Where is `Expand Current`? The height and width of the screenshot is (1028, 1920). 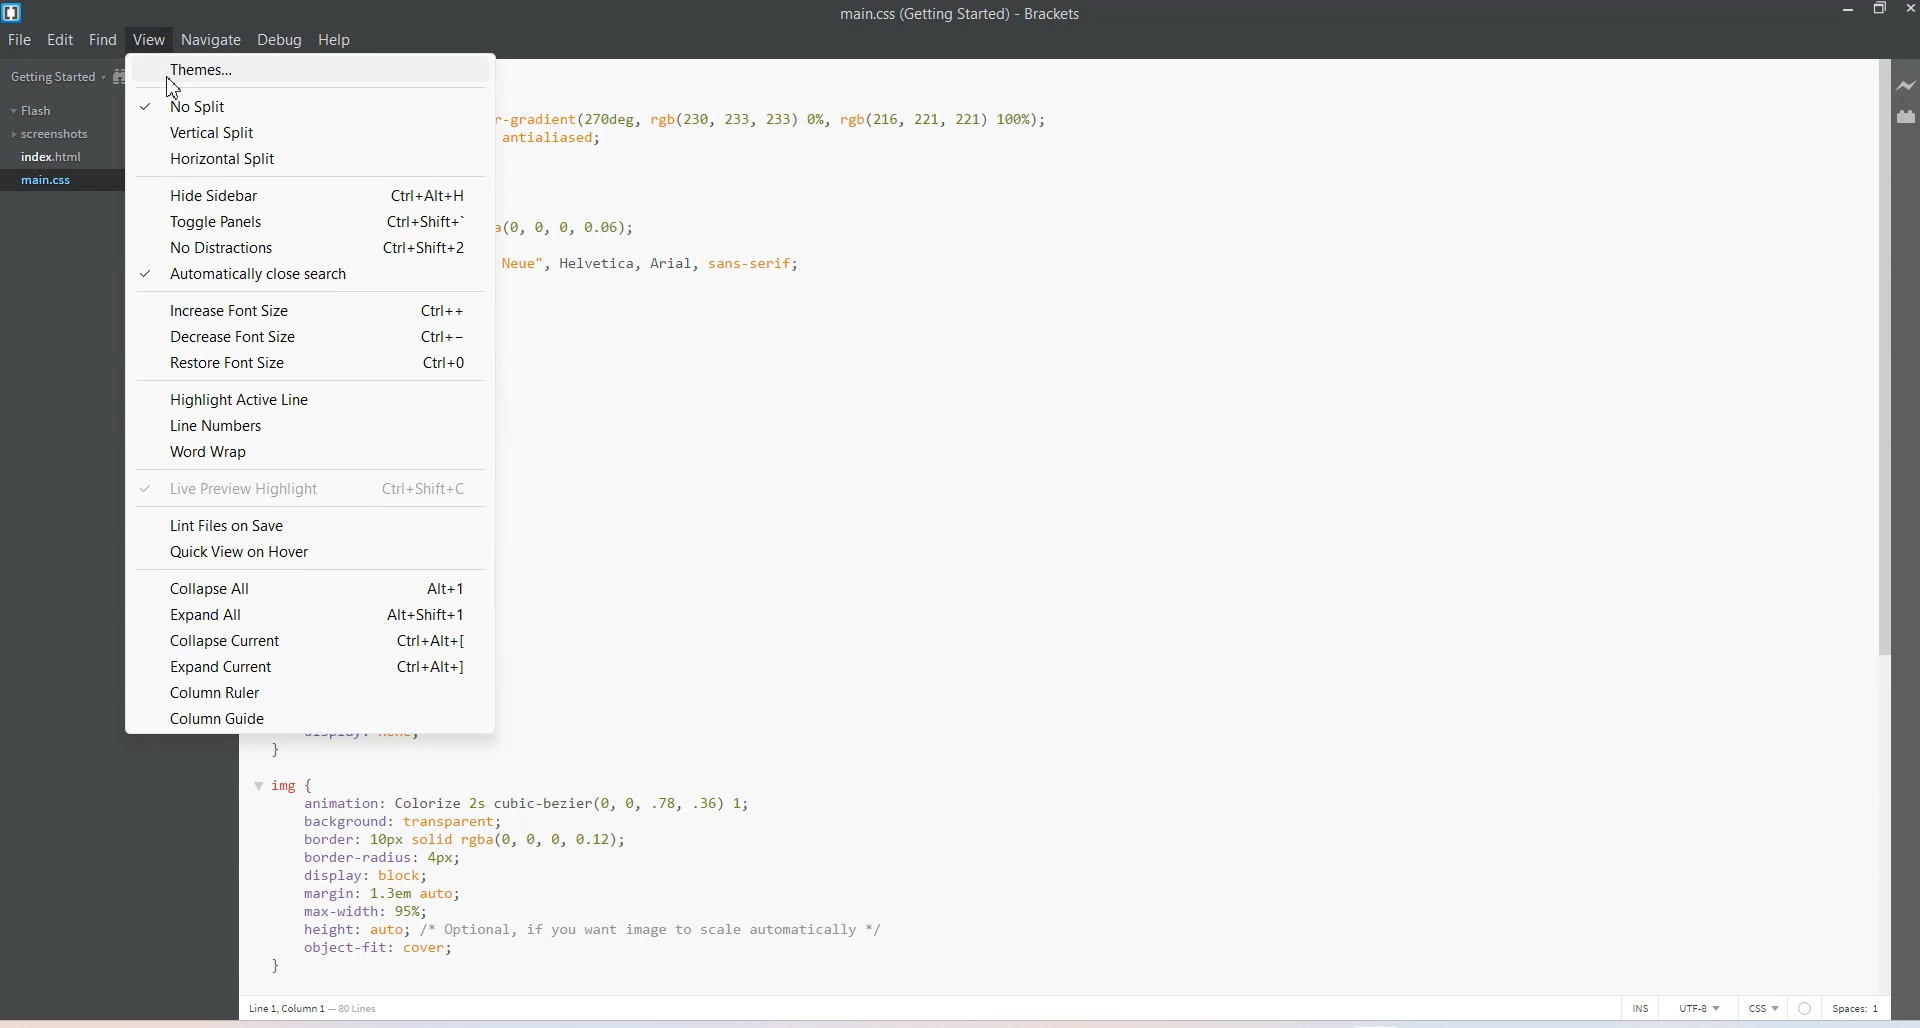
Expand Current is located at coordinates (306, 666).